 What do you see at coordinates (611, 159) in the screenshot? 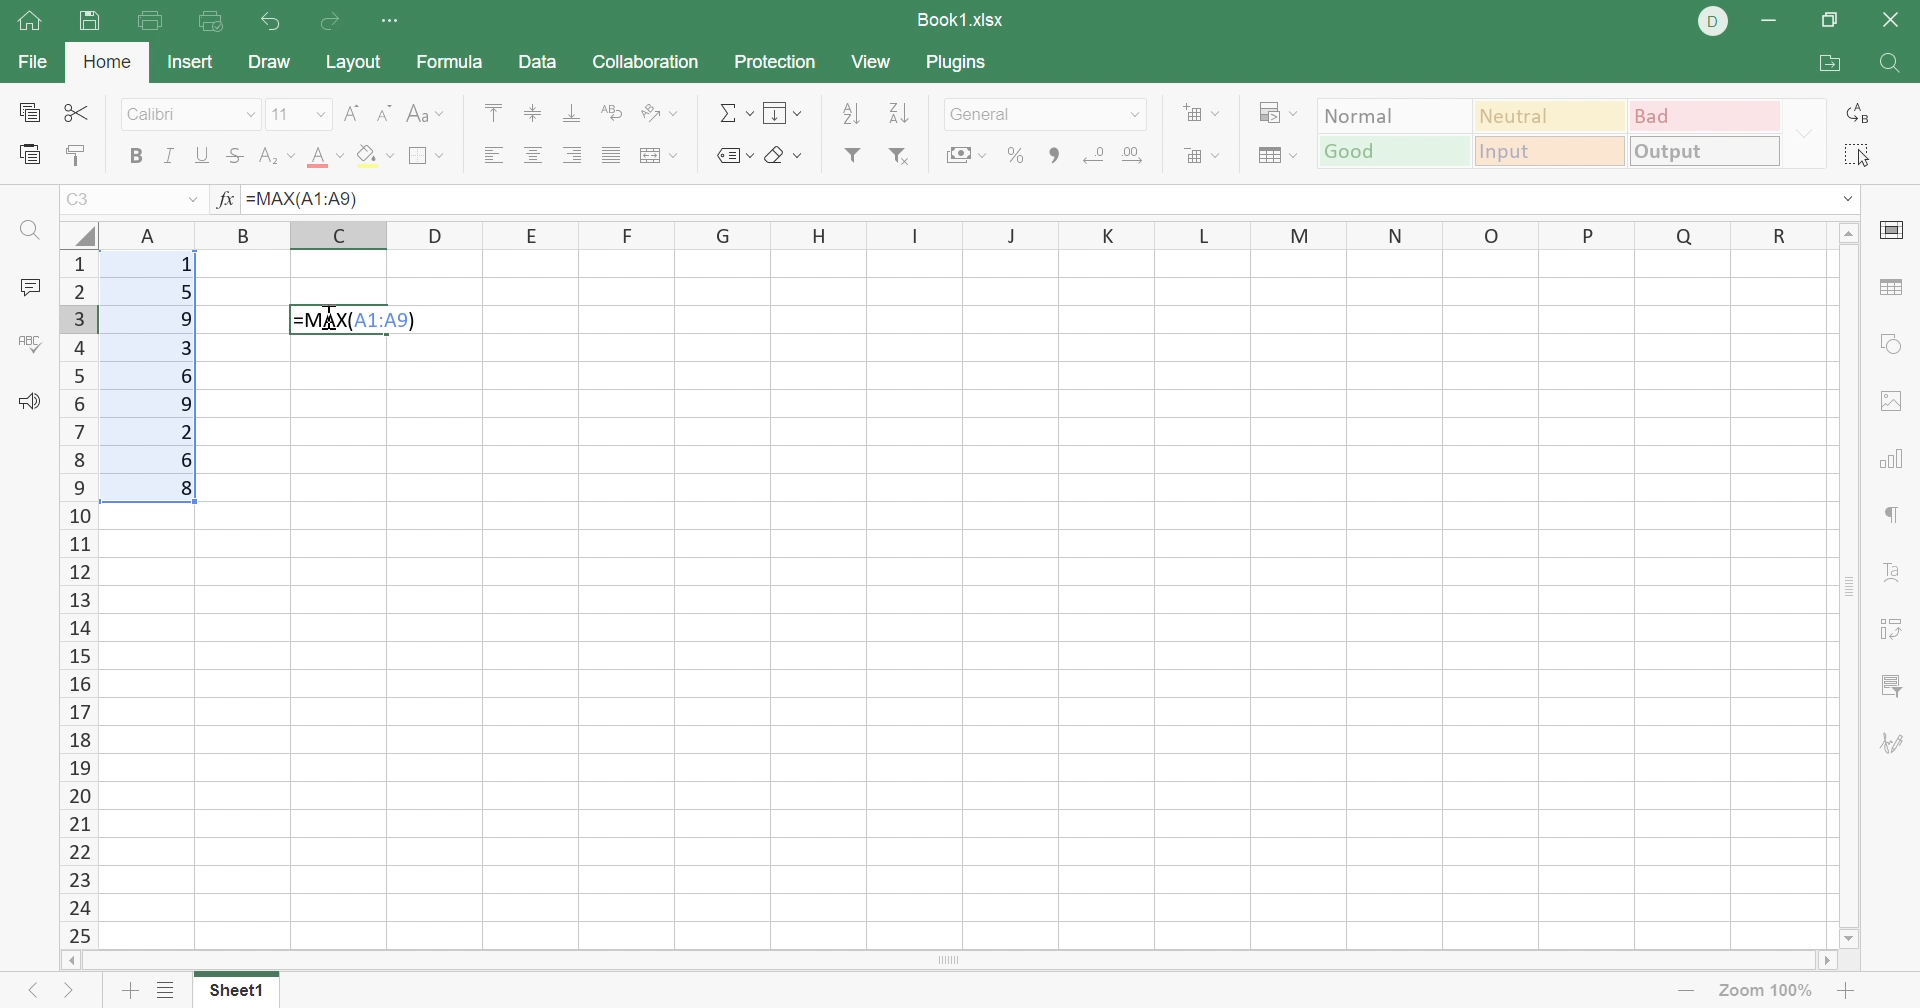
I see `Justified` at bounding box center [611, 159].